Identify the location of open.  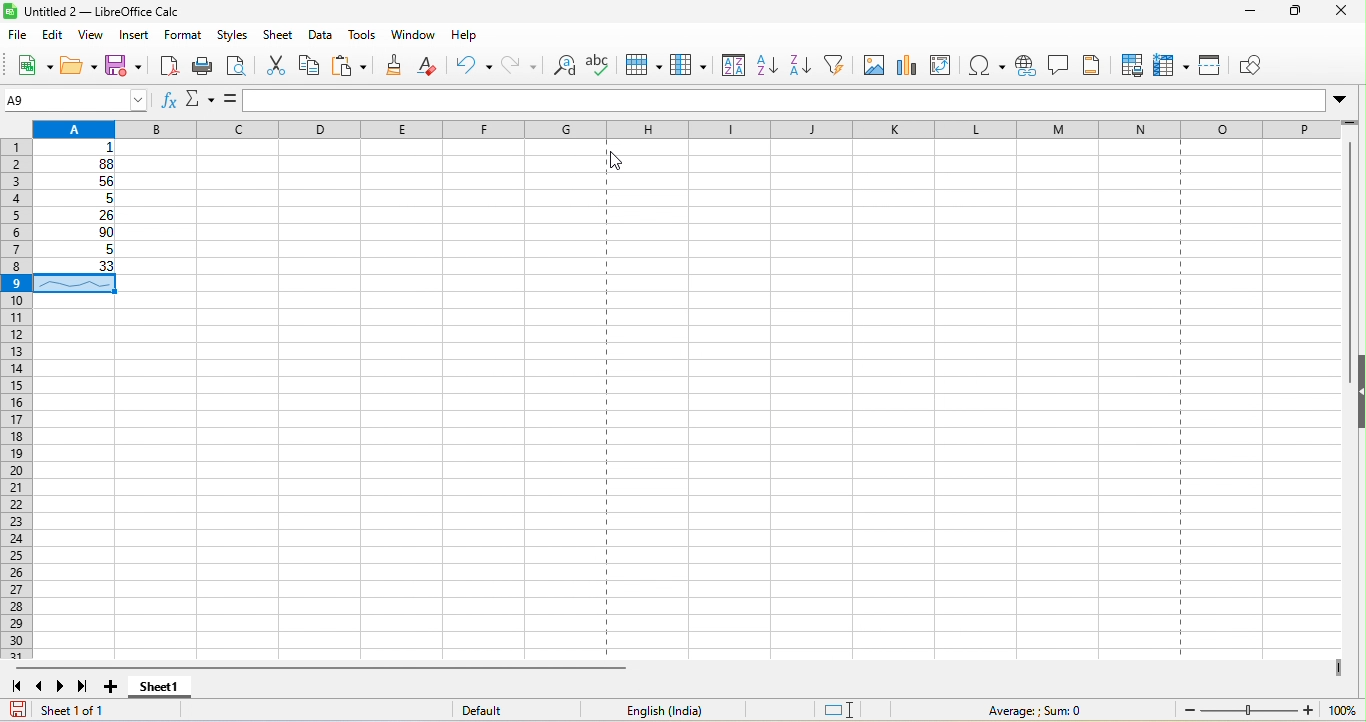
(80, 67).